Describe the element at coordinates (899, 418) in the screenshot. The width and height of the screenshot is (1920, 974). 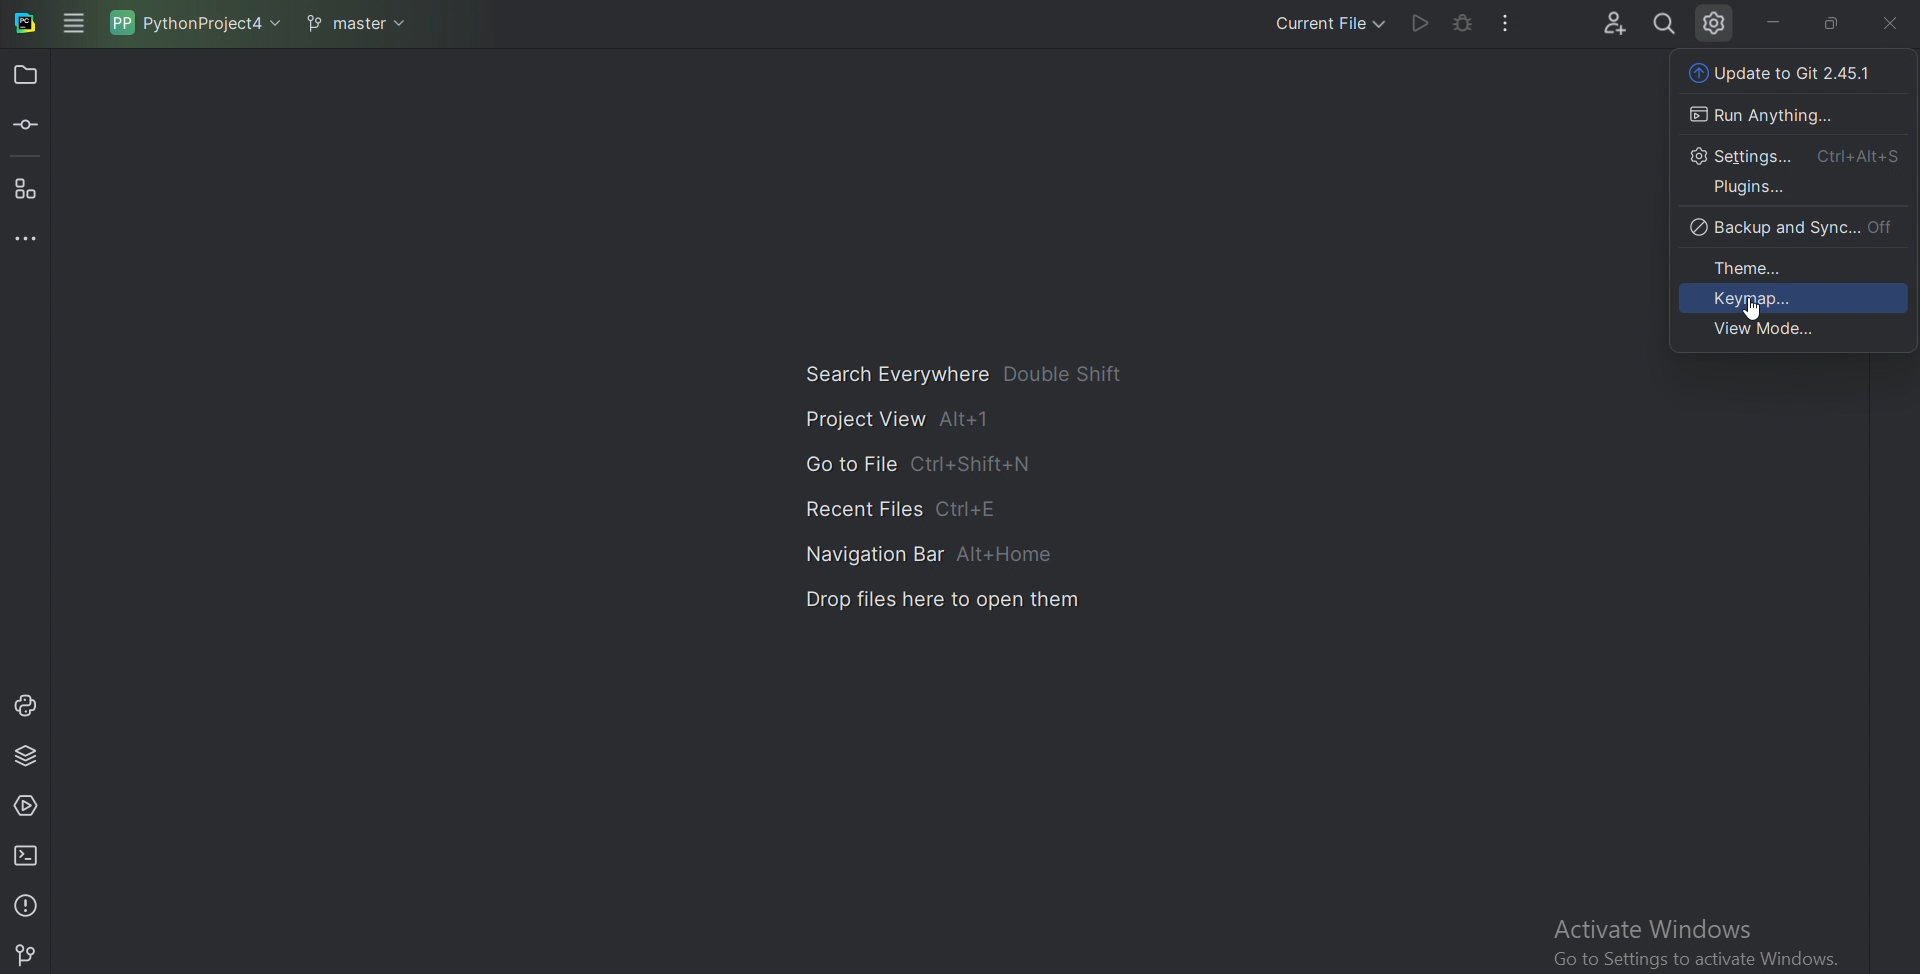
I see `Project view Alt+1` at that location.